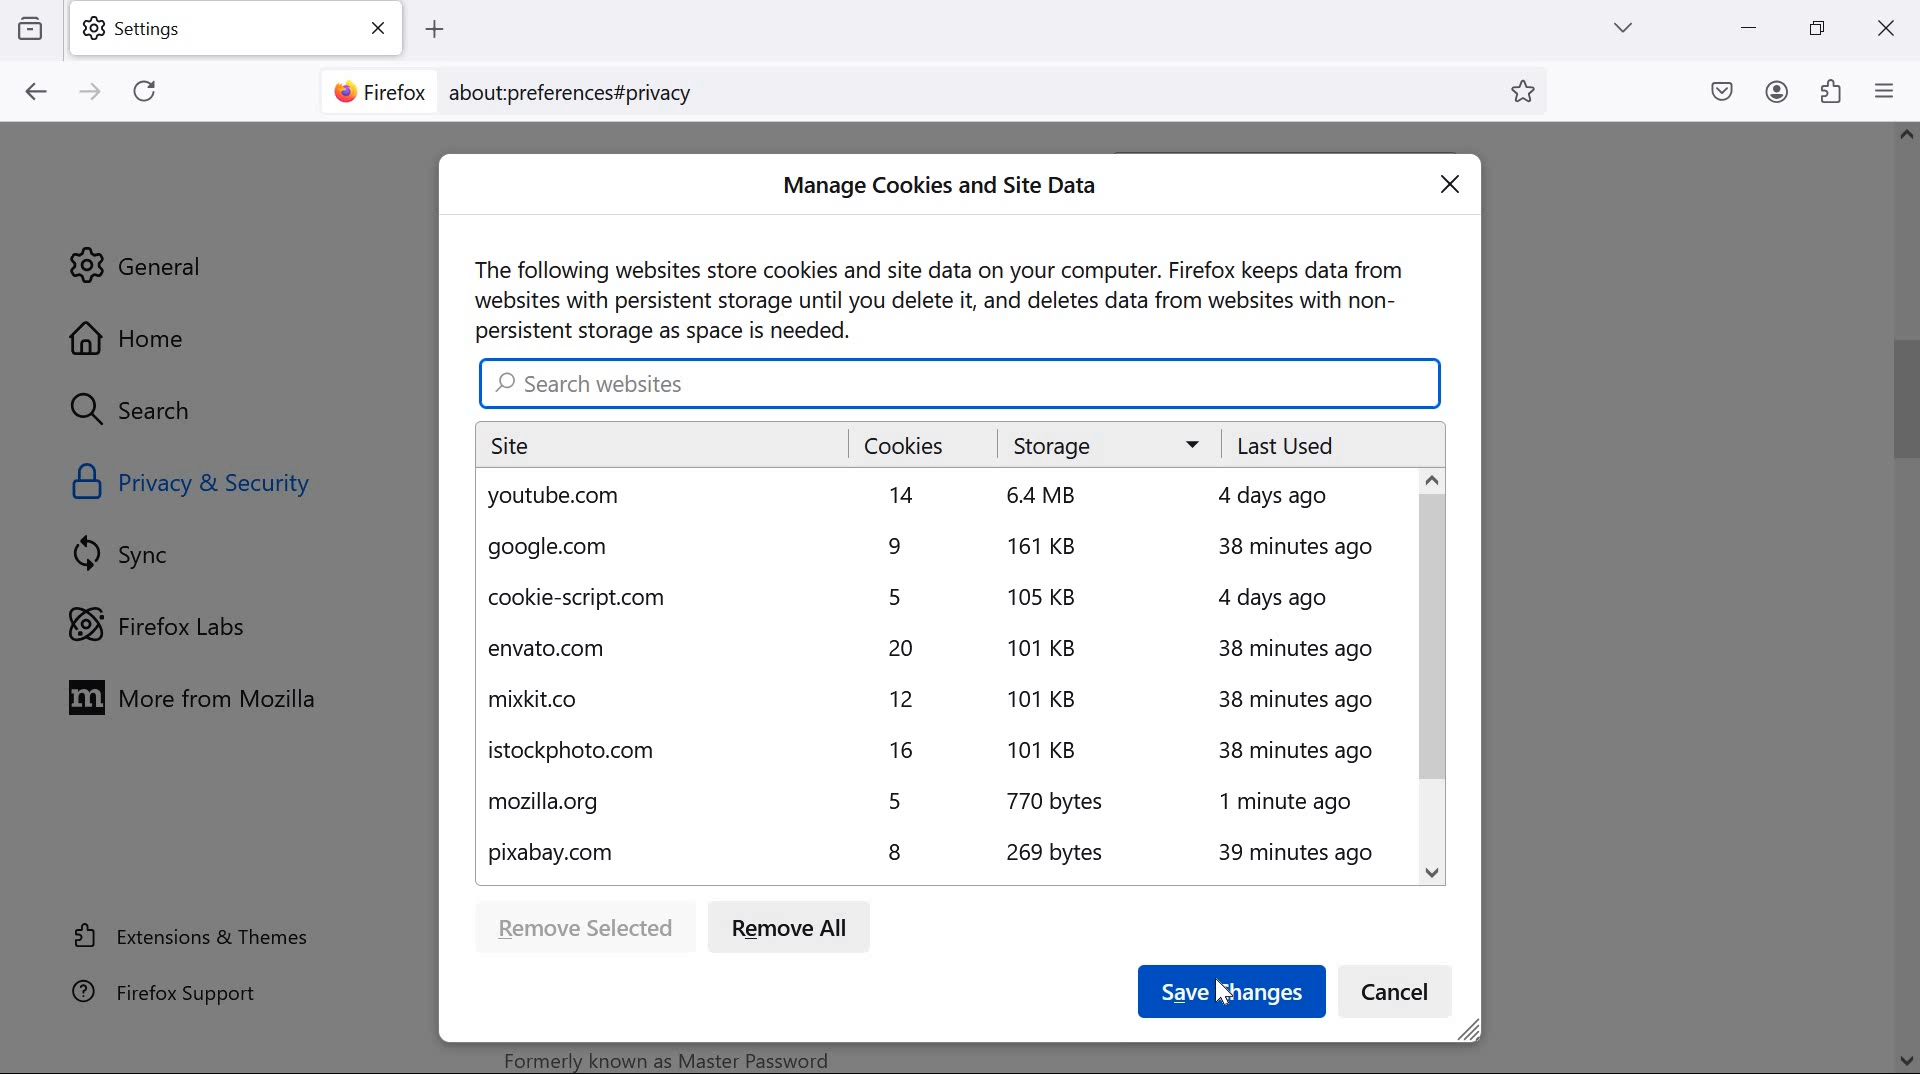  Describe the element at coordinates (652, 653) in the screenshot. I see `Site youtube.com google.com cookie-script.comenvato.commixkit.co istockphoto.commozilla.org pixabay.com` at that location.